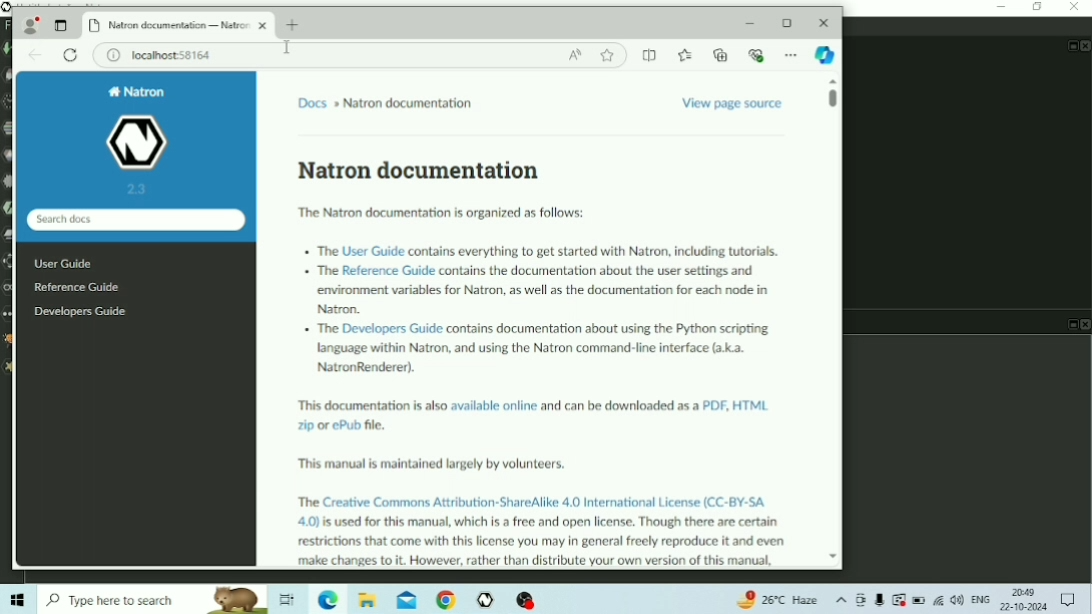  I want to click on favourite, so click(686, 55).